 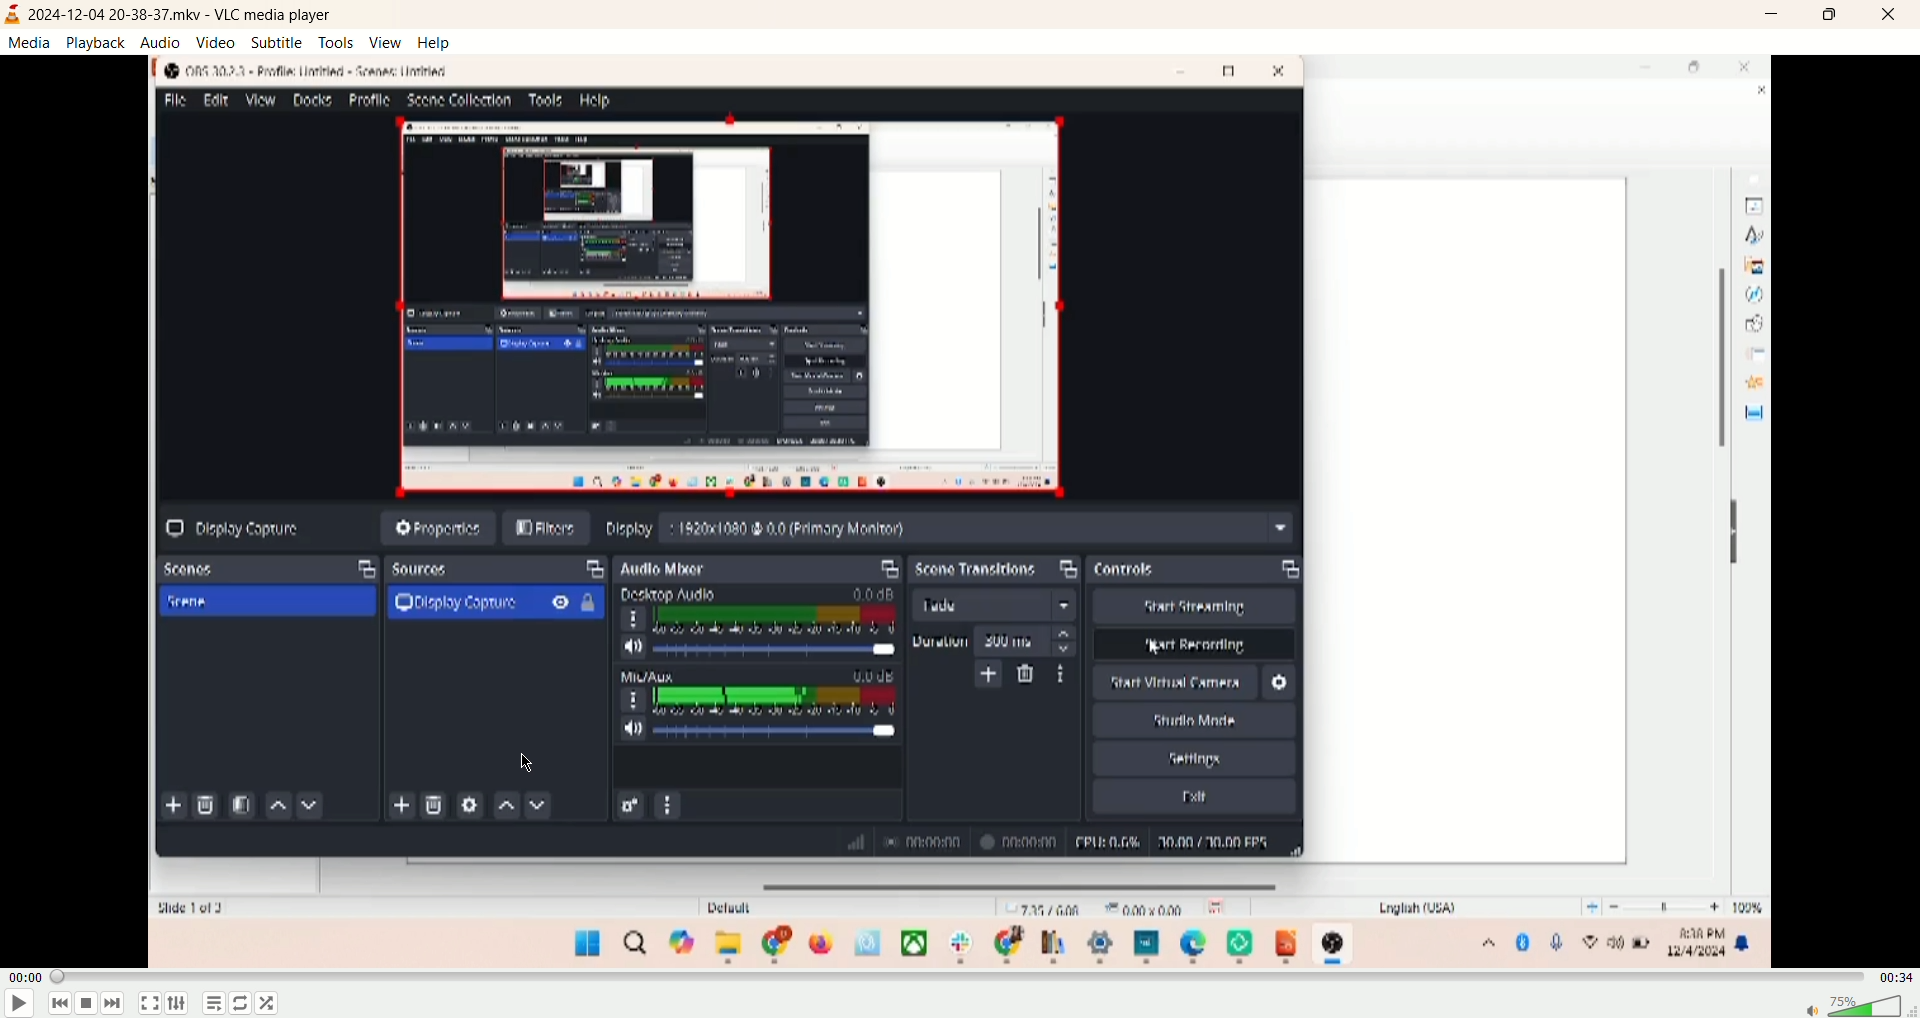 I want to click on audio, so click(x=161, y=42).